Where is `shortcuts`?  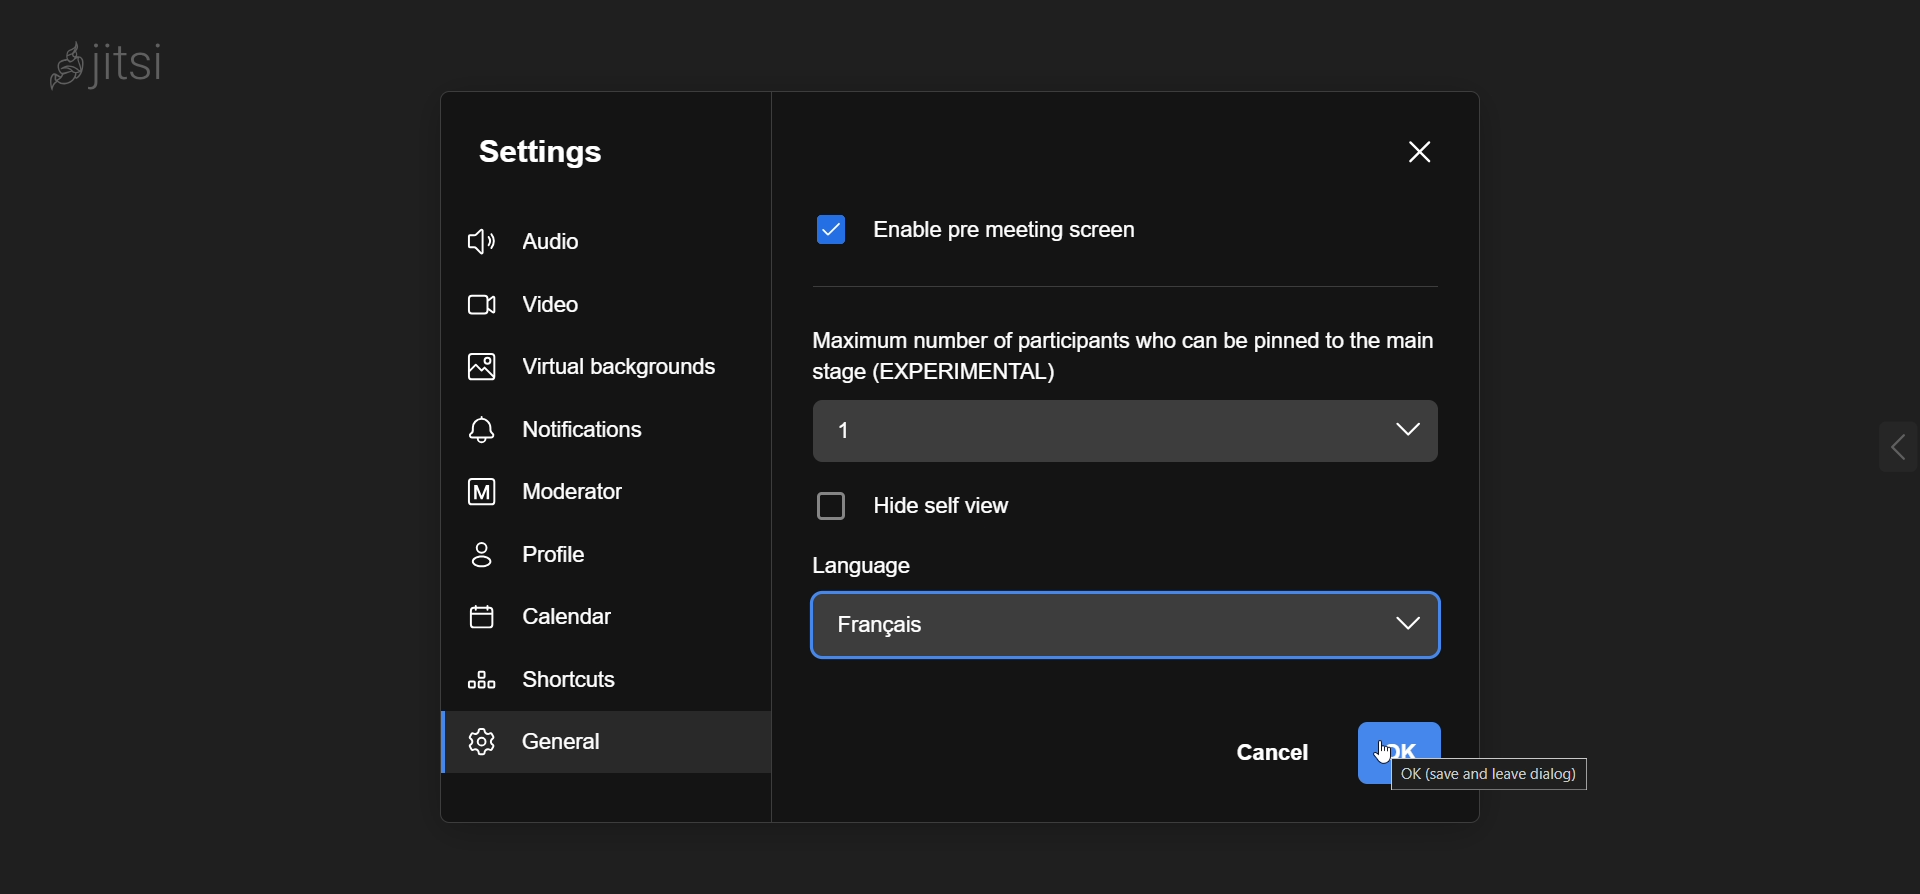 shortcuts is located at coordinates (555, 681).